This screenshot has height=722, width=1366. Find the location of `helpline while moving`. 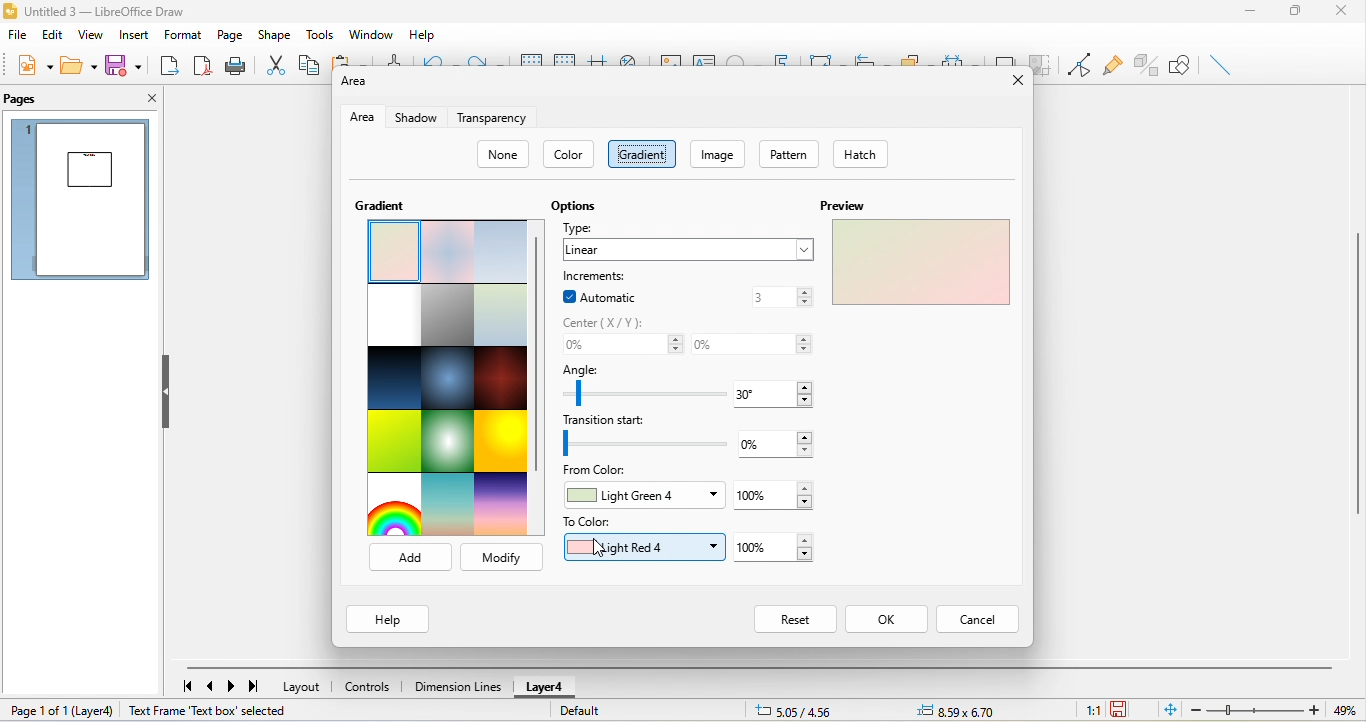

helpline while moving is located at coordinates (599, 57).